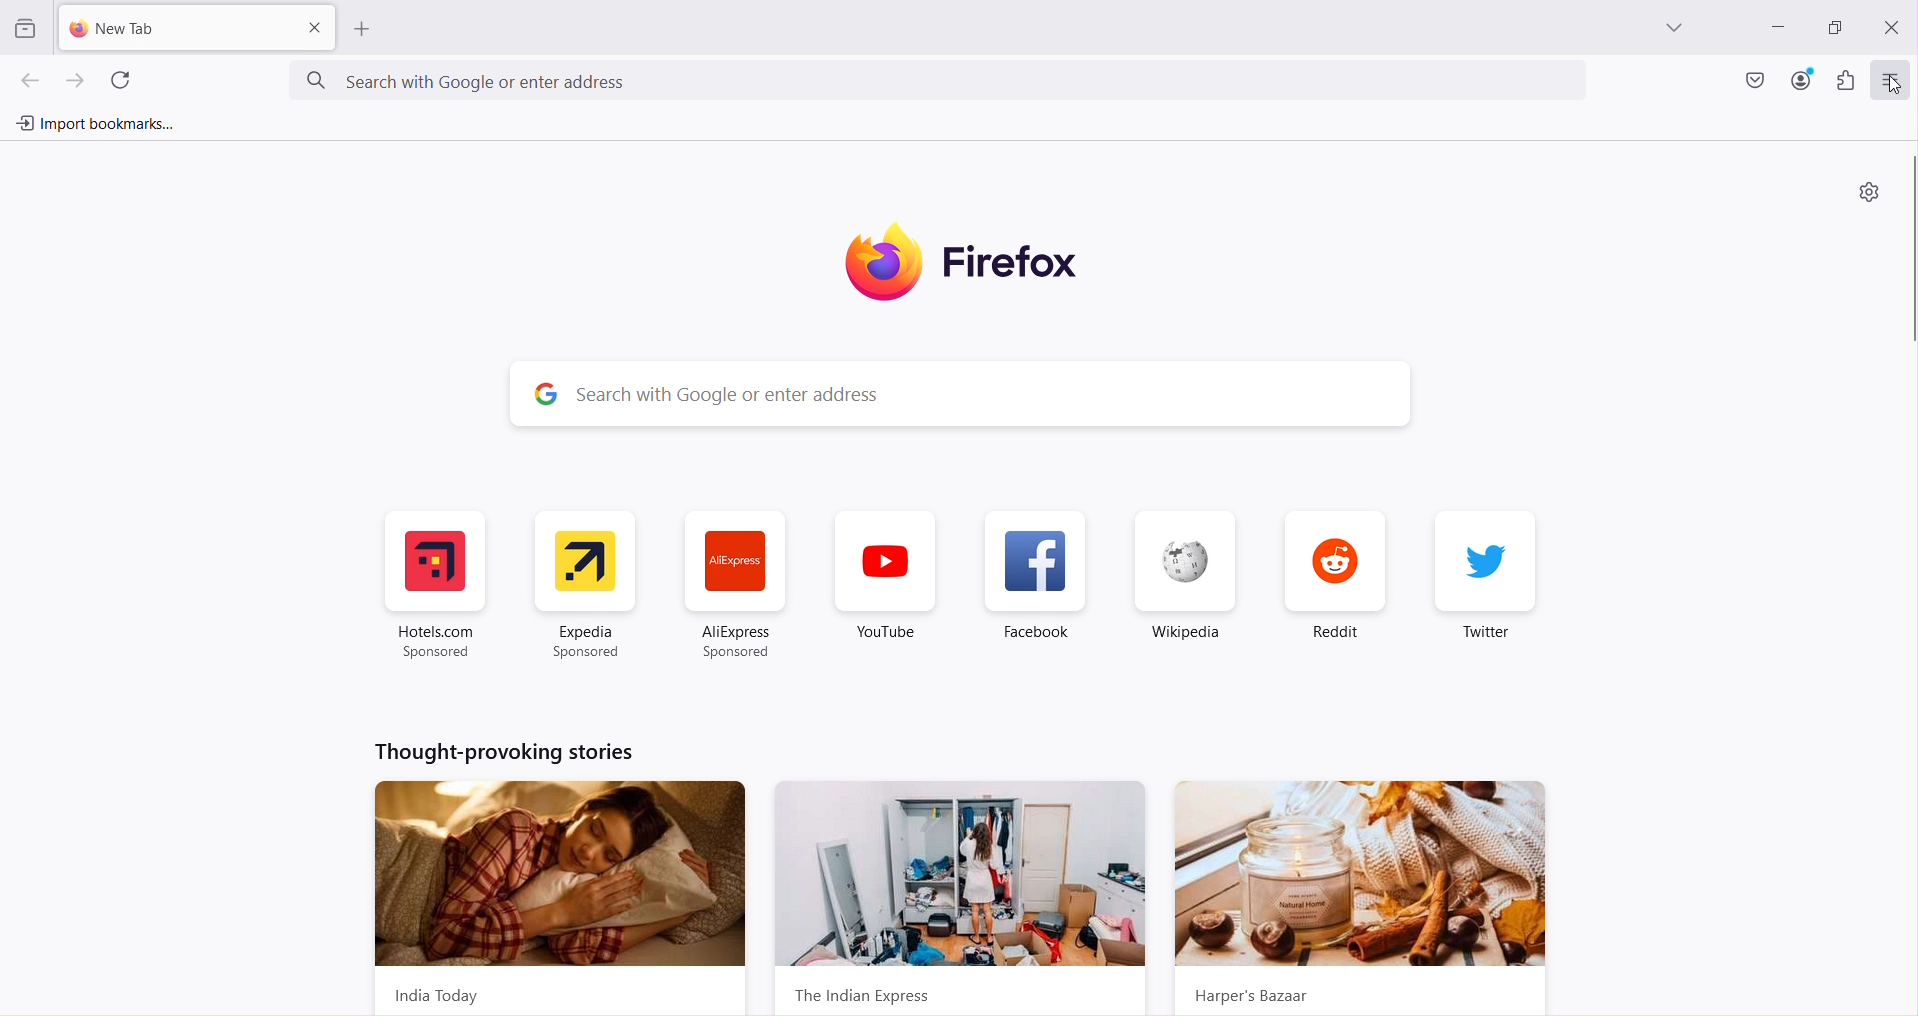  What do you see at coordinates (507, 752) in the screenshot?
I see `thought-provoking-stories` at bounding box center [507, 752].